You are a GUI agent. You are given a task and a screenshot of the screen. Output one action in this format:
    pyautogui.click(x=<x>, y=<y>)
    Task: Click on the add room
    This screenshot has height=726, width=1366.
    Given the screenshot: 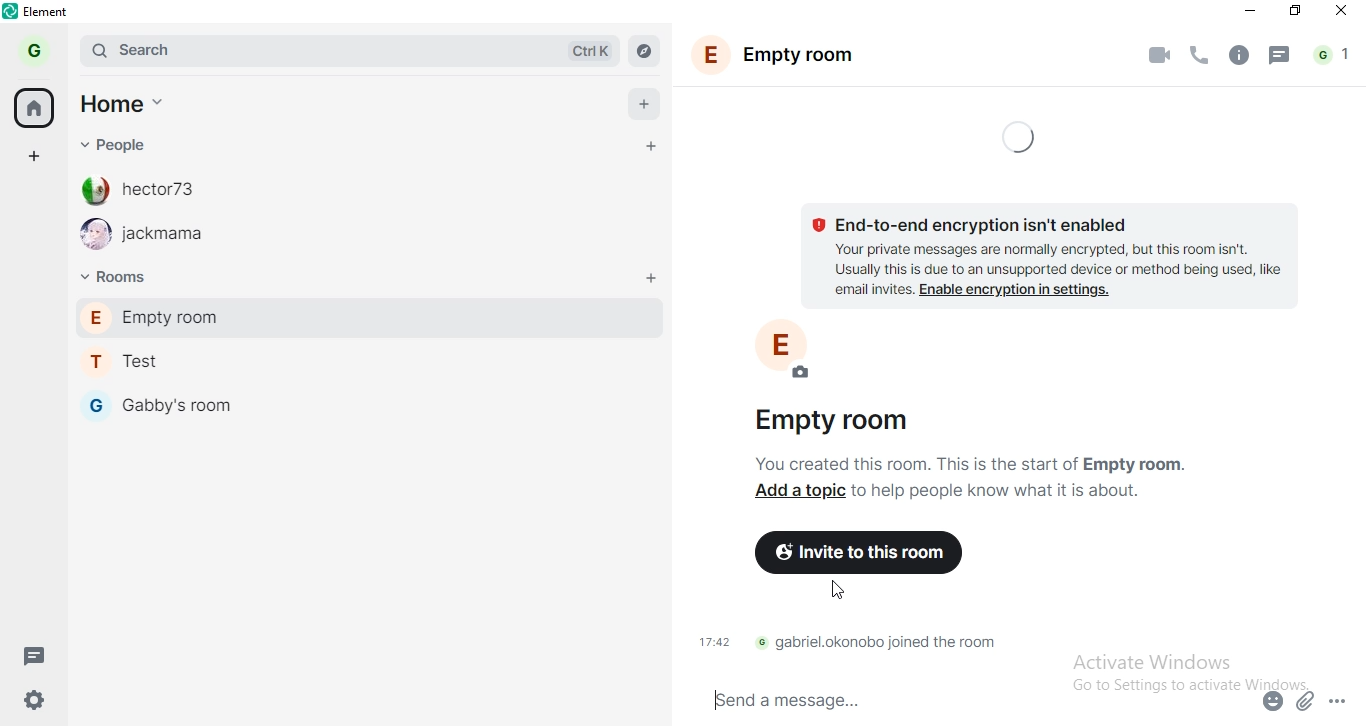 What is the action you would take?
    pyautogui.click(x=647, y=277)
    